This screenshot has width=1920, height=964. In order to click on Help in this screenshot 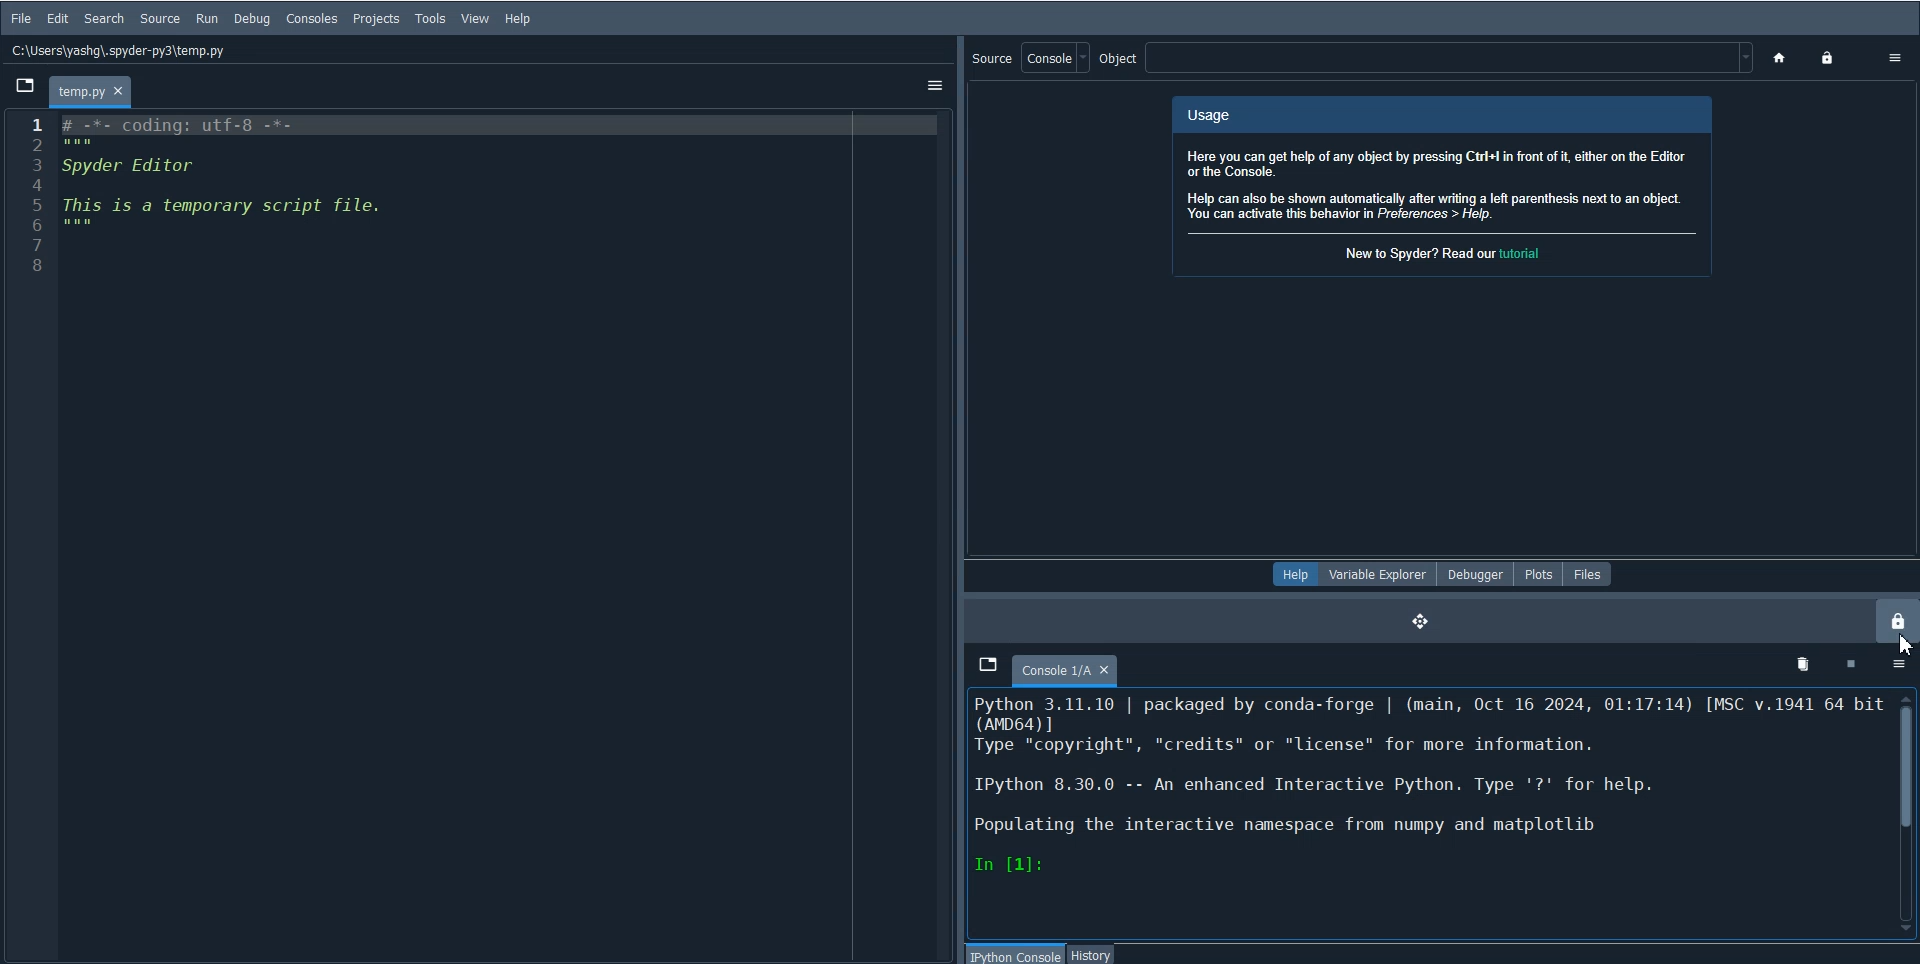, I will do `click(1294, 573)`.